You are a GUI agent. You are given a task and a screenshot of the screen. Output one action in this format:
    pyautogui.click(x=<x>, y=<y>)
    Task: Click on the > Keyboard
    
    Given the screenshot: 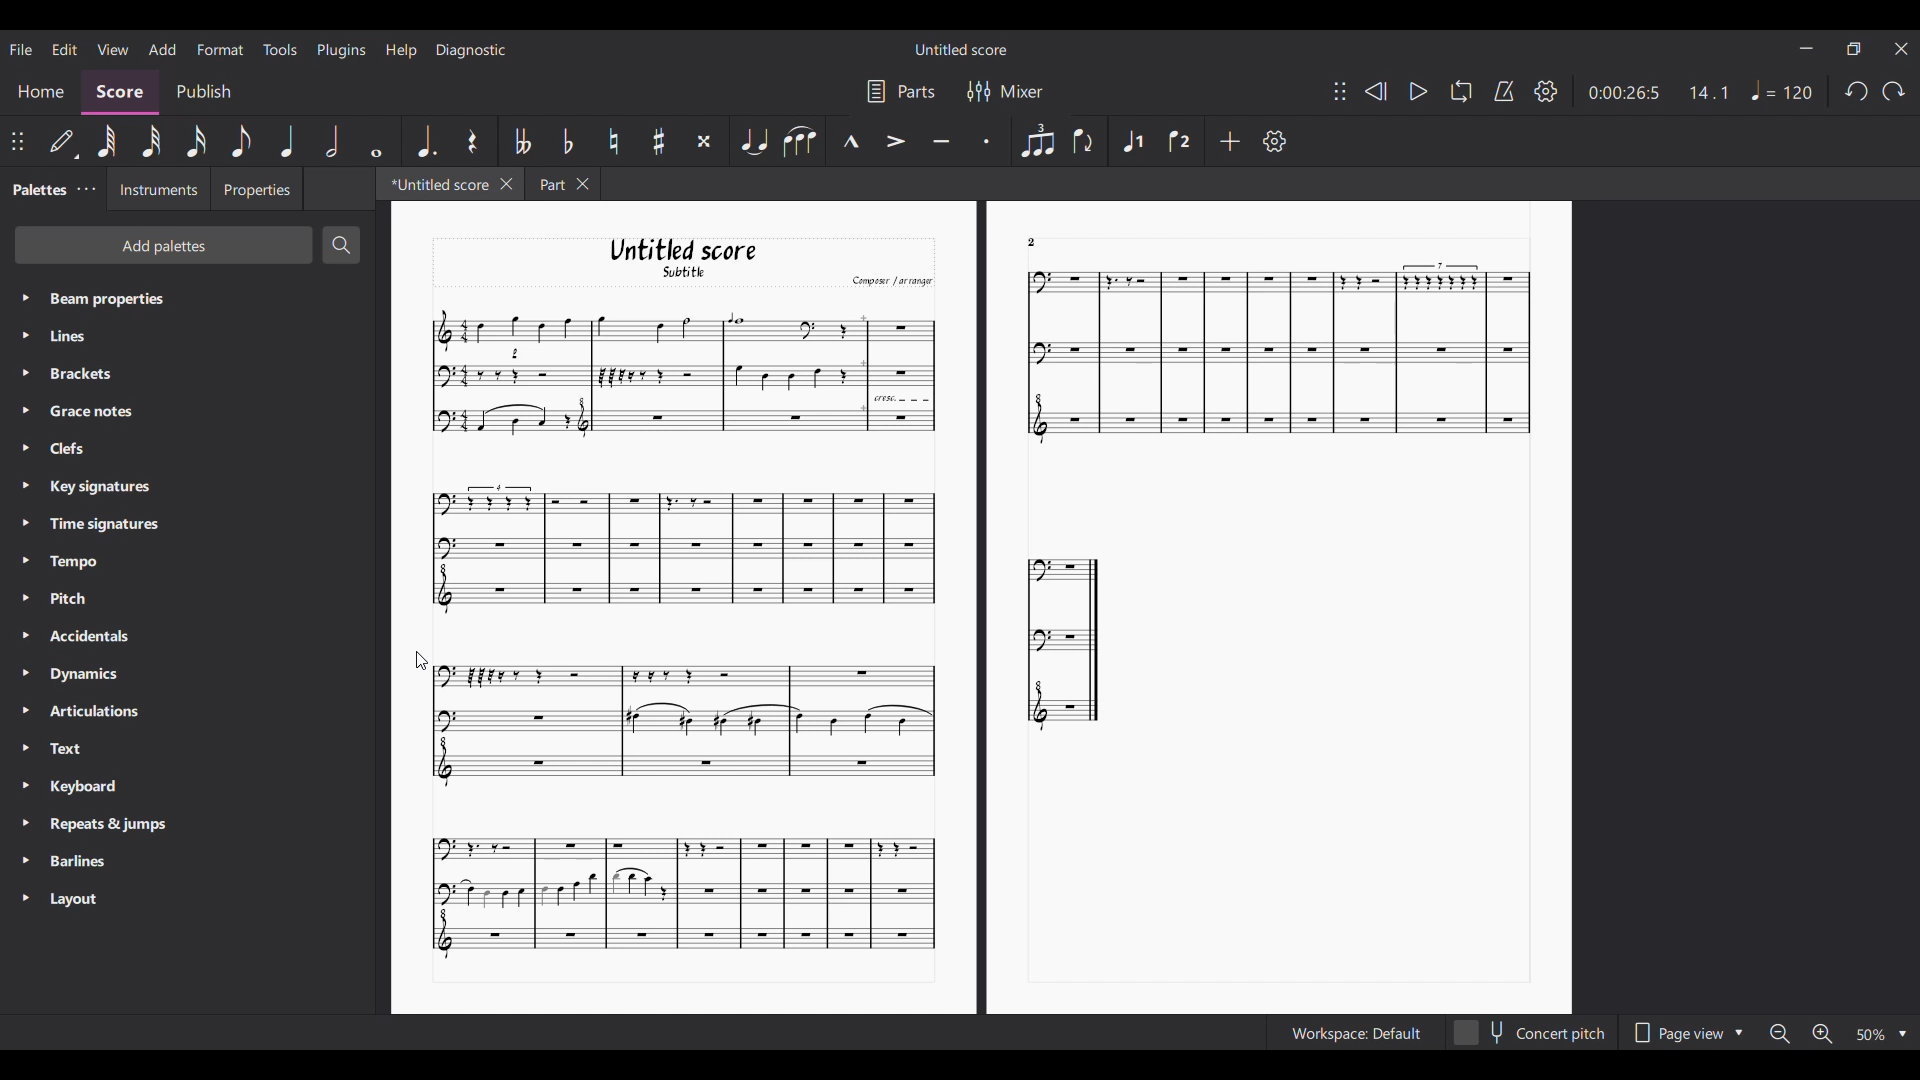 What is the action you would take?
    pyautogui.click(x=77, y=788)
    